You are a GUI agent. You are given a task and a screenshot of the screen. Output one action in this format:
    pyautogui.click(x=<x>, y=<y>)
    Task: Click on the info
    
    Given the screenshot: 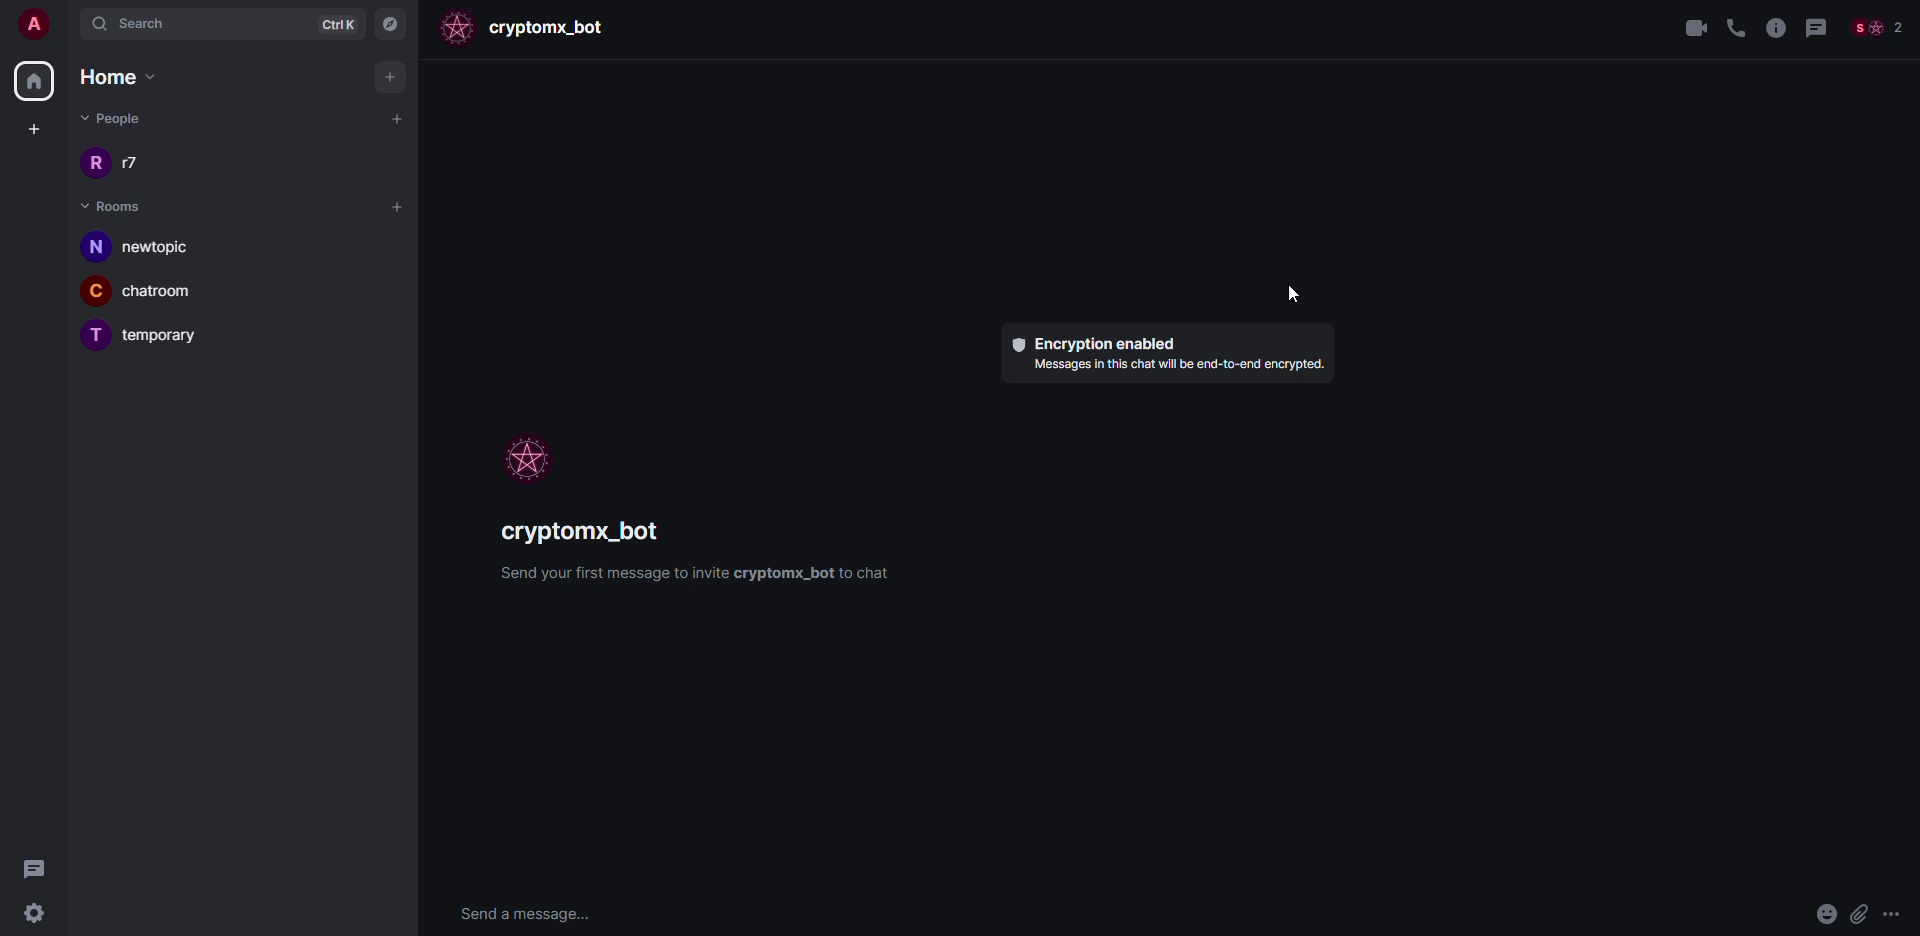 What is the action you would take?
    pyautogui.click(x=697, y=574)
    